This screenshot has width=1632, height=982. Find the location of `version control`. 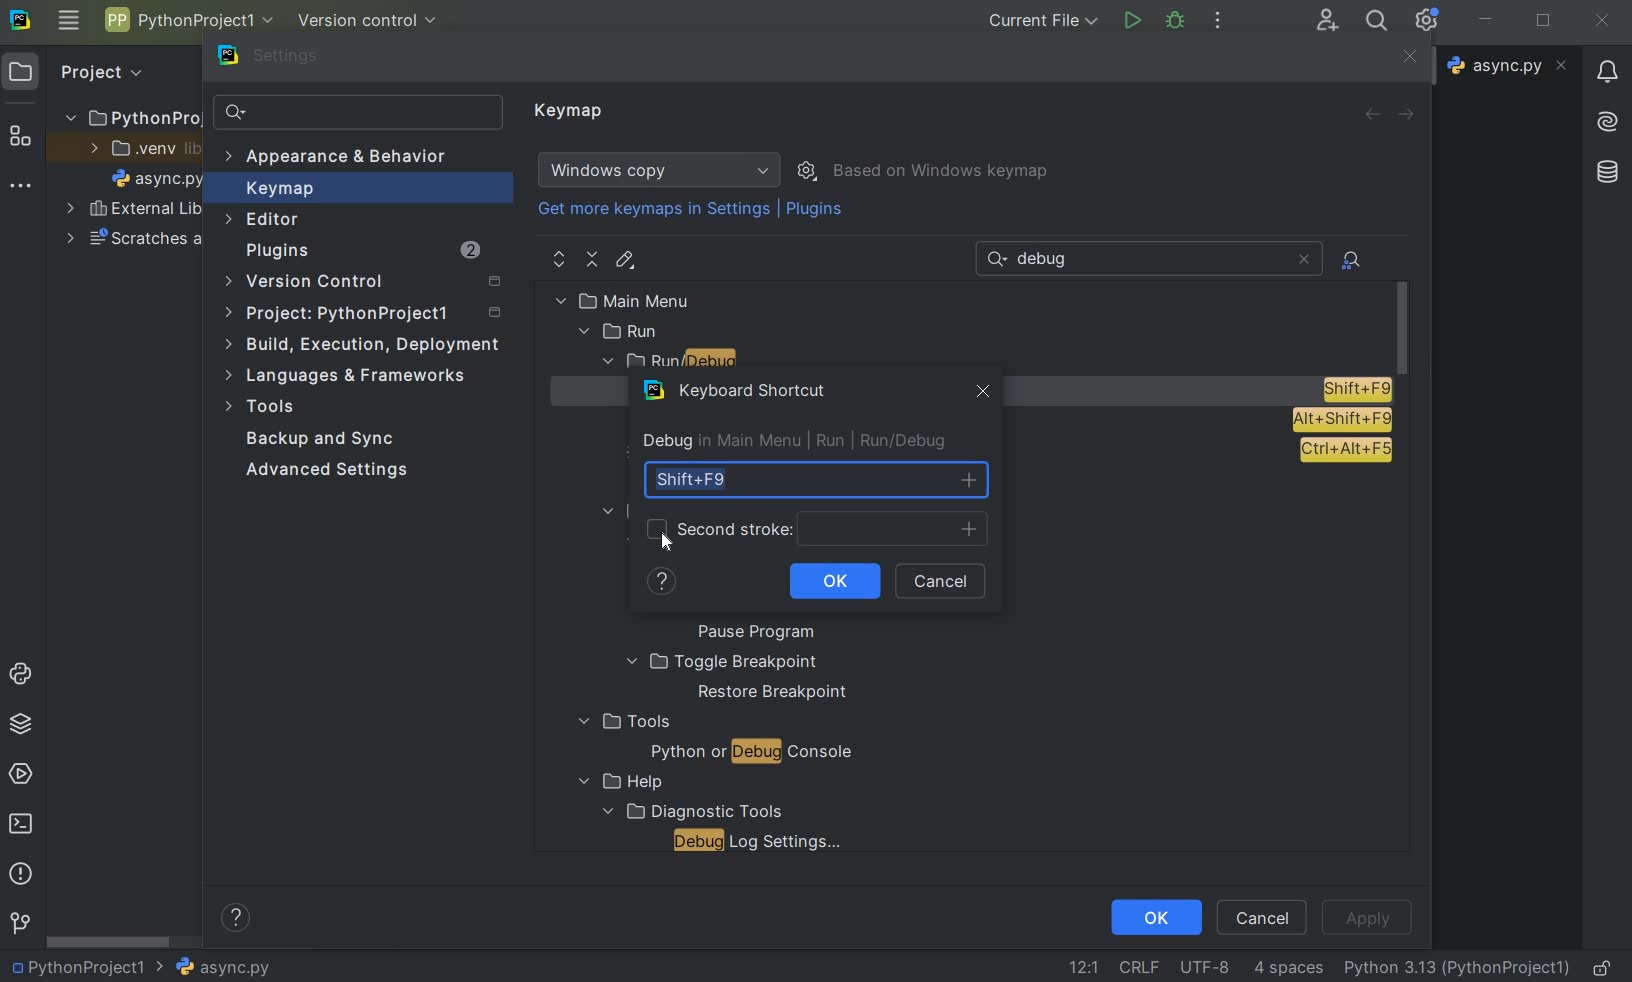

version control is located at coordinates (369, 283).